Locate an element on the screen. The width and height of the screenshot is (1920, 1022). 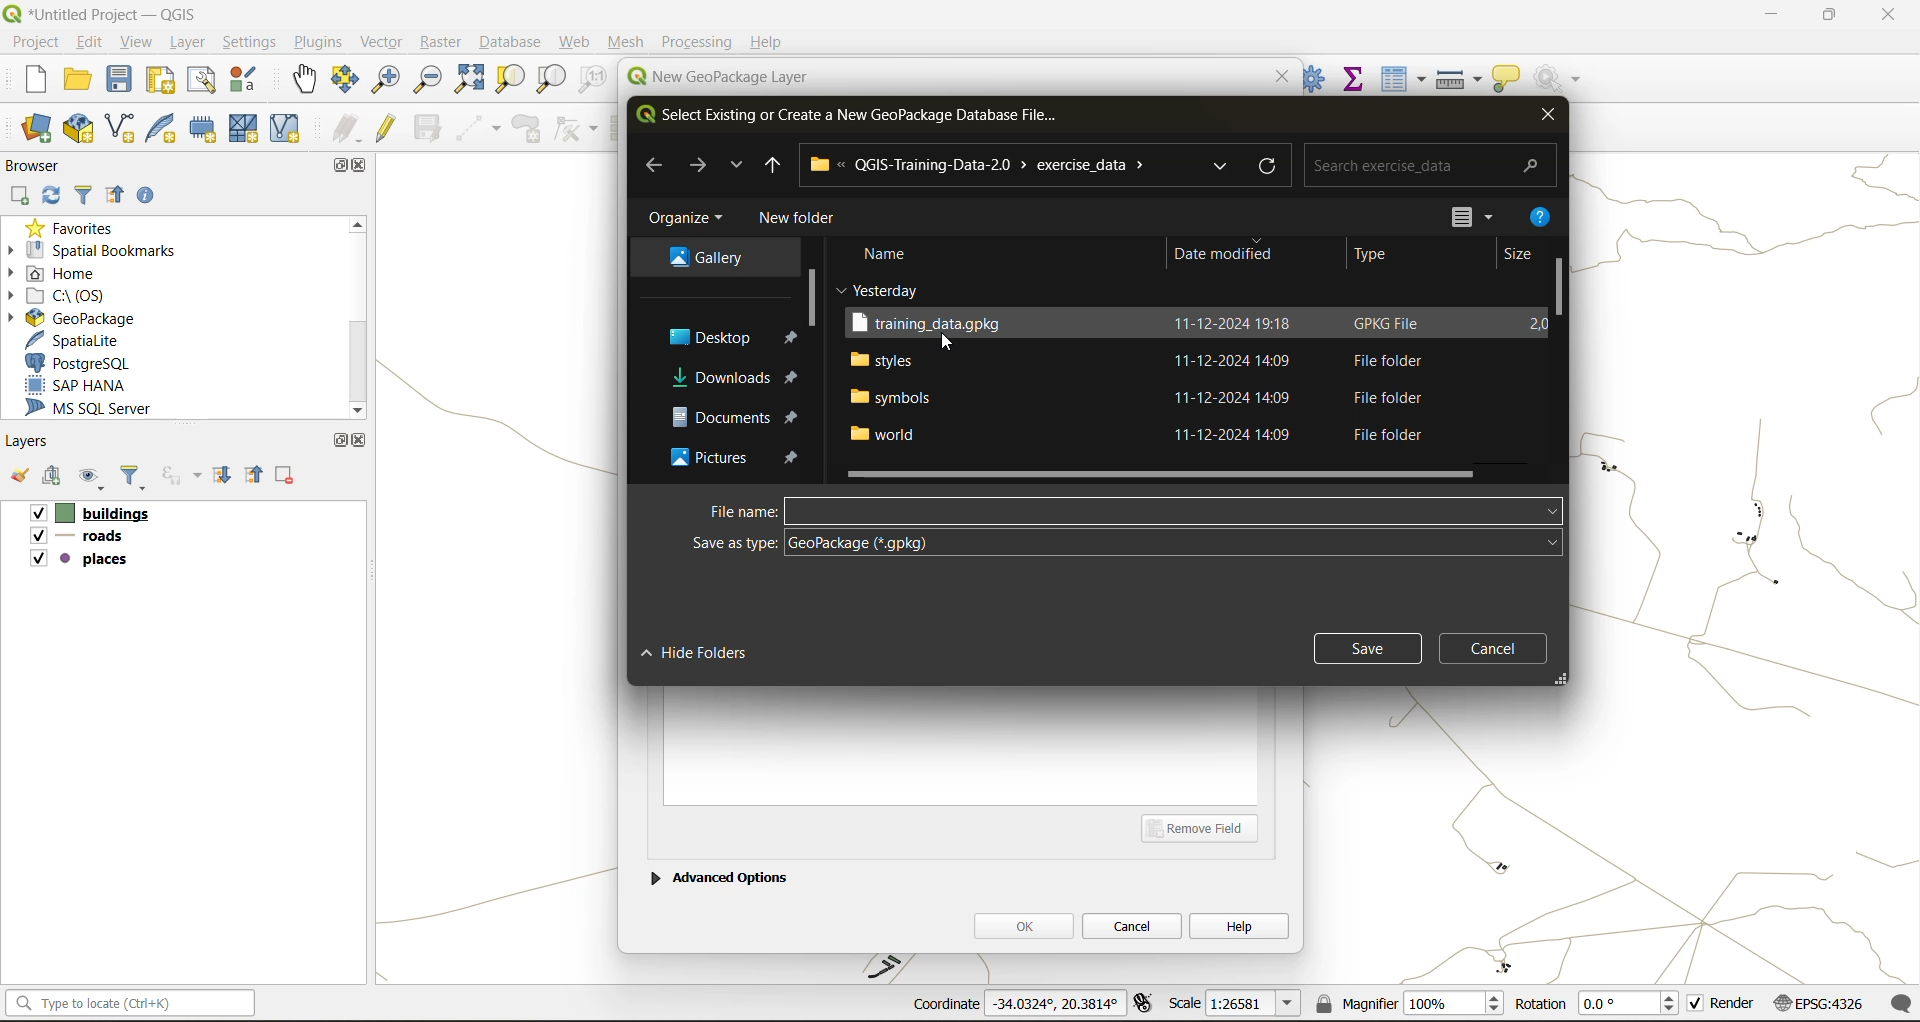
maximize is located at coordinates (336, 165).